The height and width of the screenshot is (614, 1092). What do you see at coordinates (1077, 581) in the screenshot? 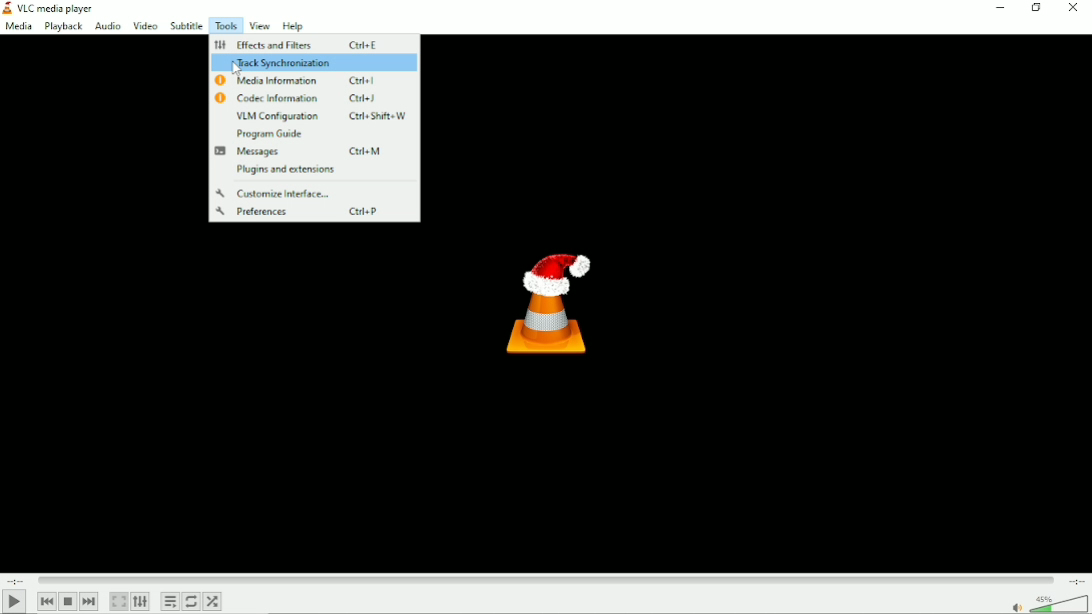
I see `Total duration` at bounding box center [1077, 581].